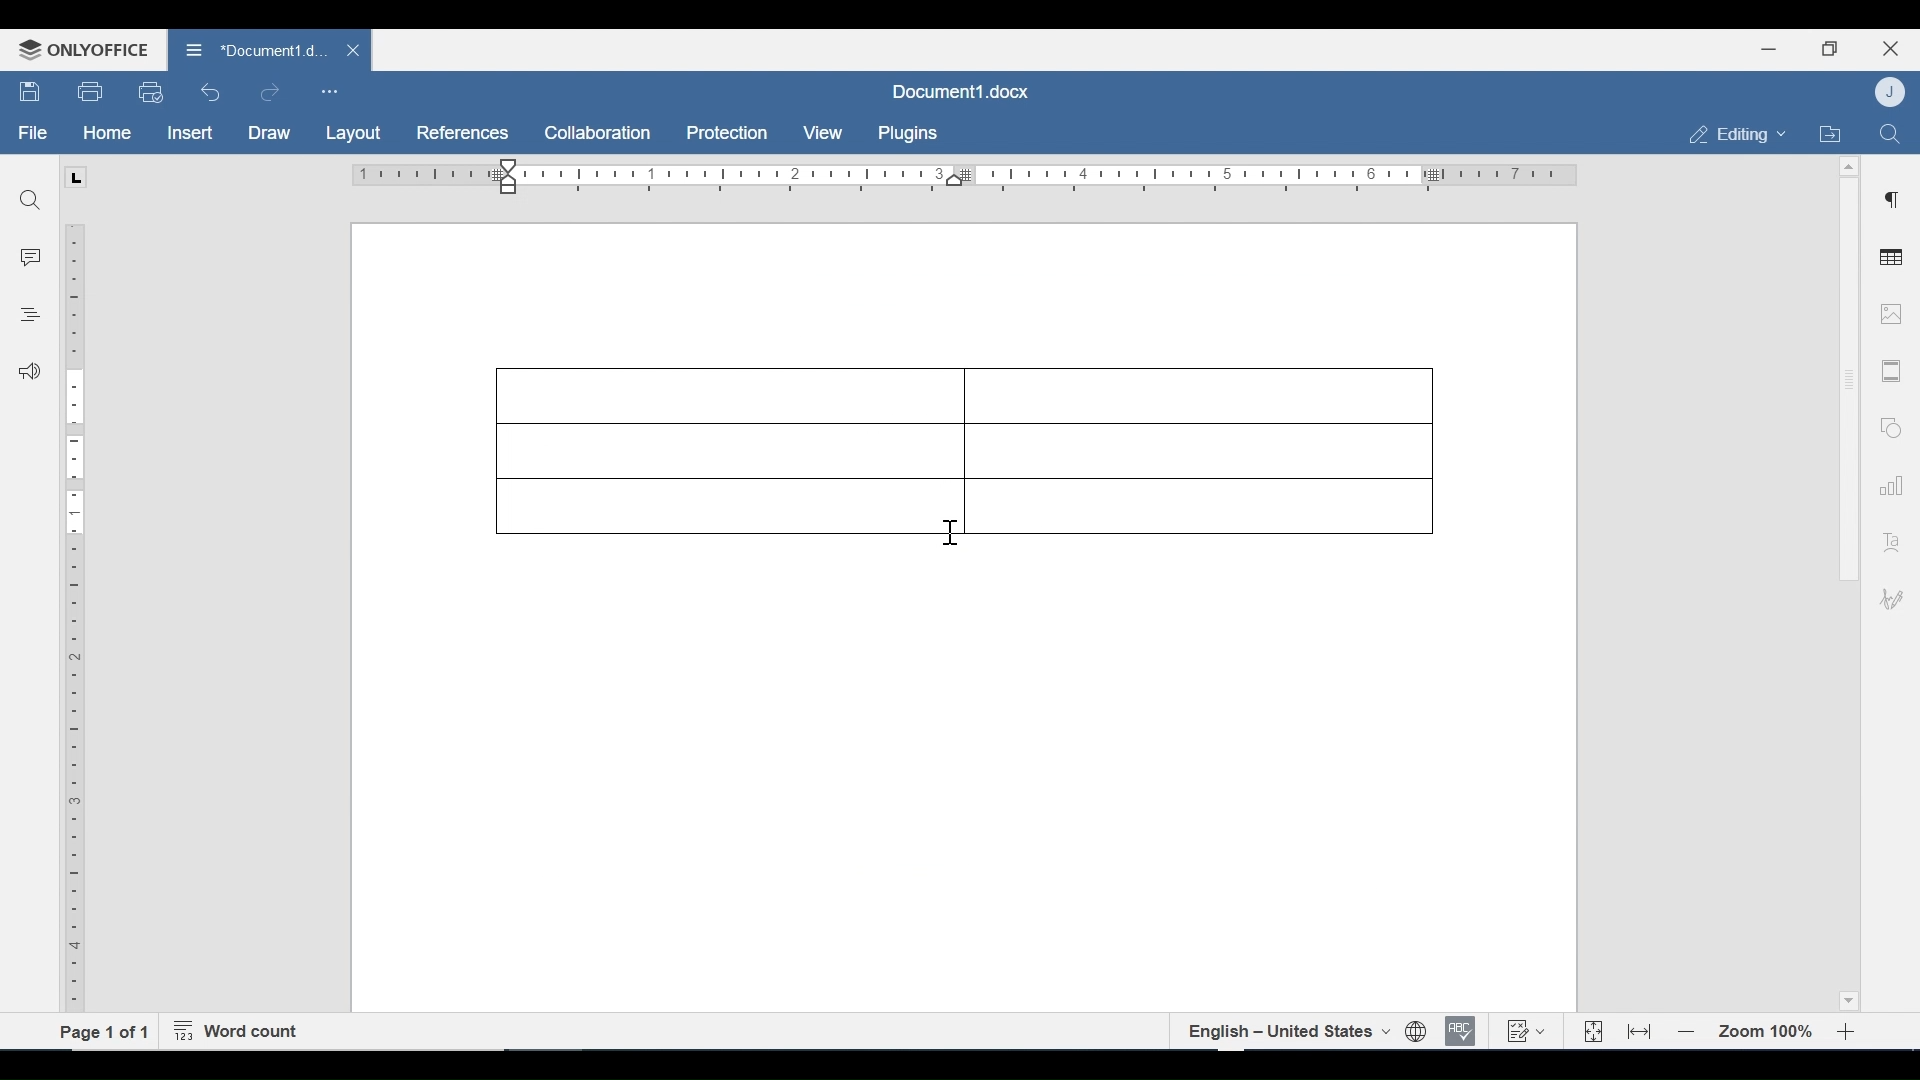 This screenshot has width=1920, height=1080. What do you see at coordinates (1591, 1032) in the screenshot?
I see `Fit to Page` at bounding box center [1591, 1032].